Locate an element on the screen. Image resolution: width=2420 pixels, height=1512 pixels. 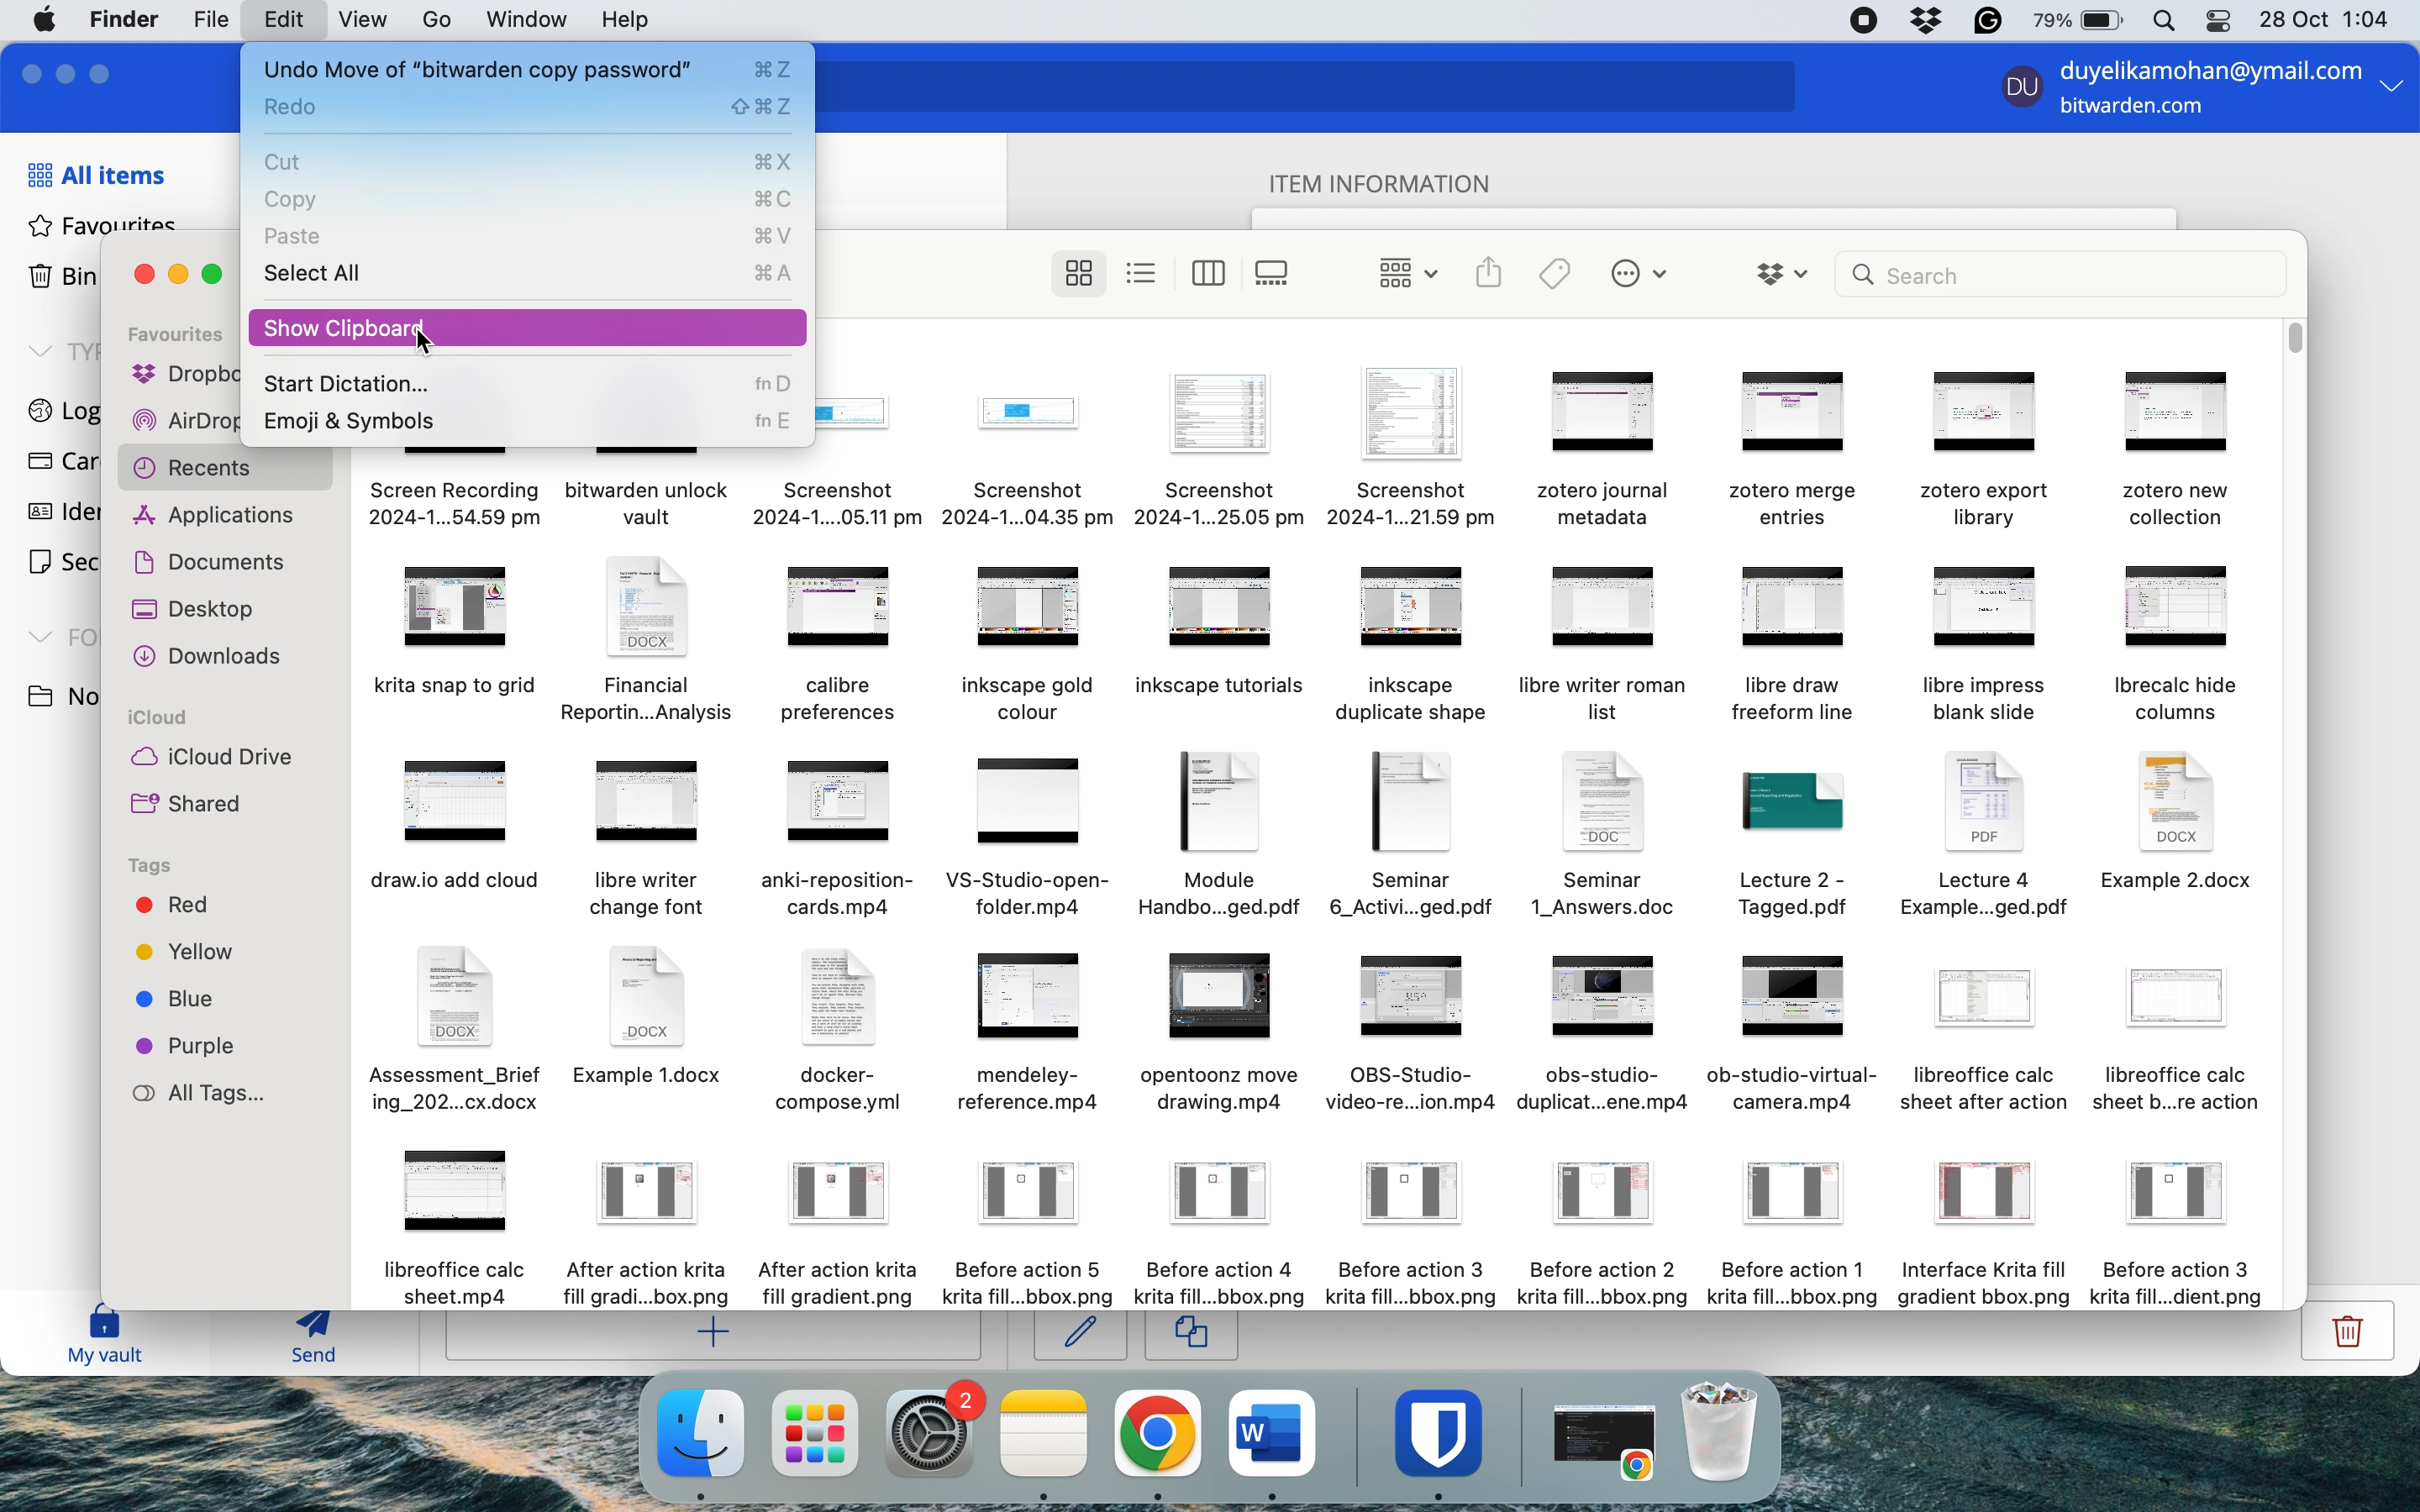
share selected items is located at coordinates (1488, 272).